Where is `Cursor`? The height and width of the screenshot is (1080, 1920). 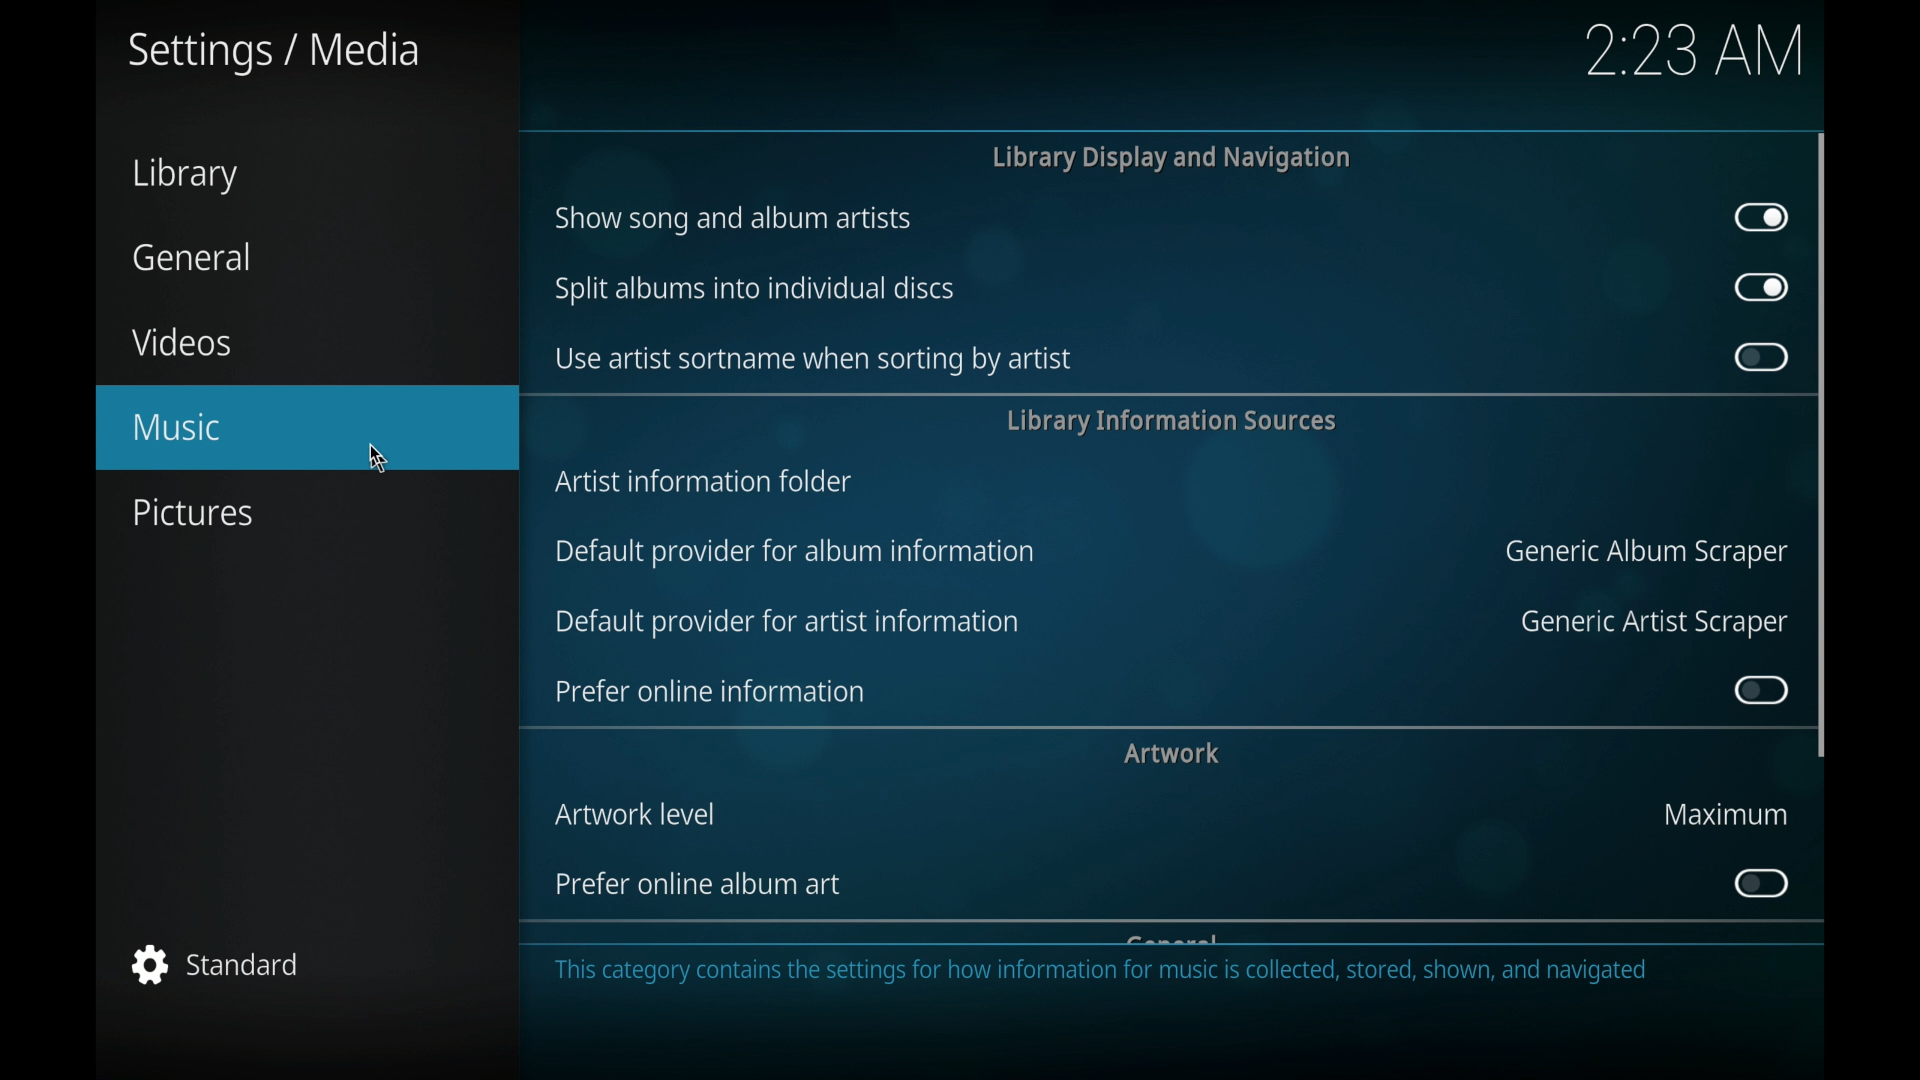
Cursor is located at coordinates (379, 455).